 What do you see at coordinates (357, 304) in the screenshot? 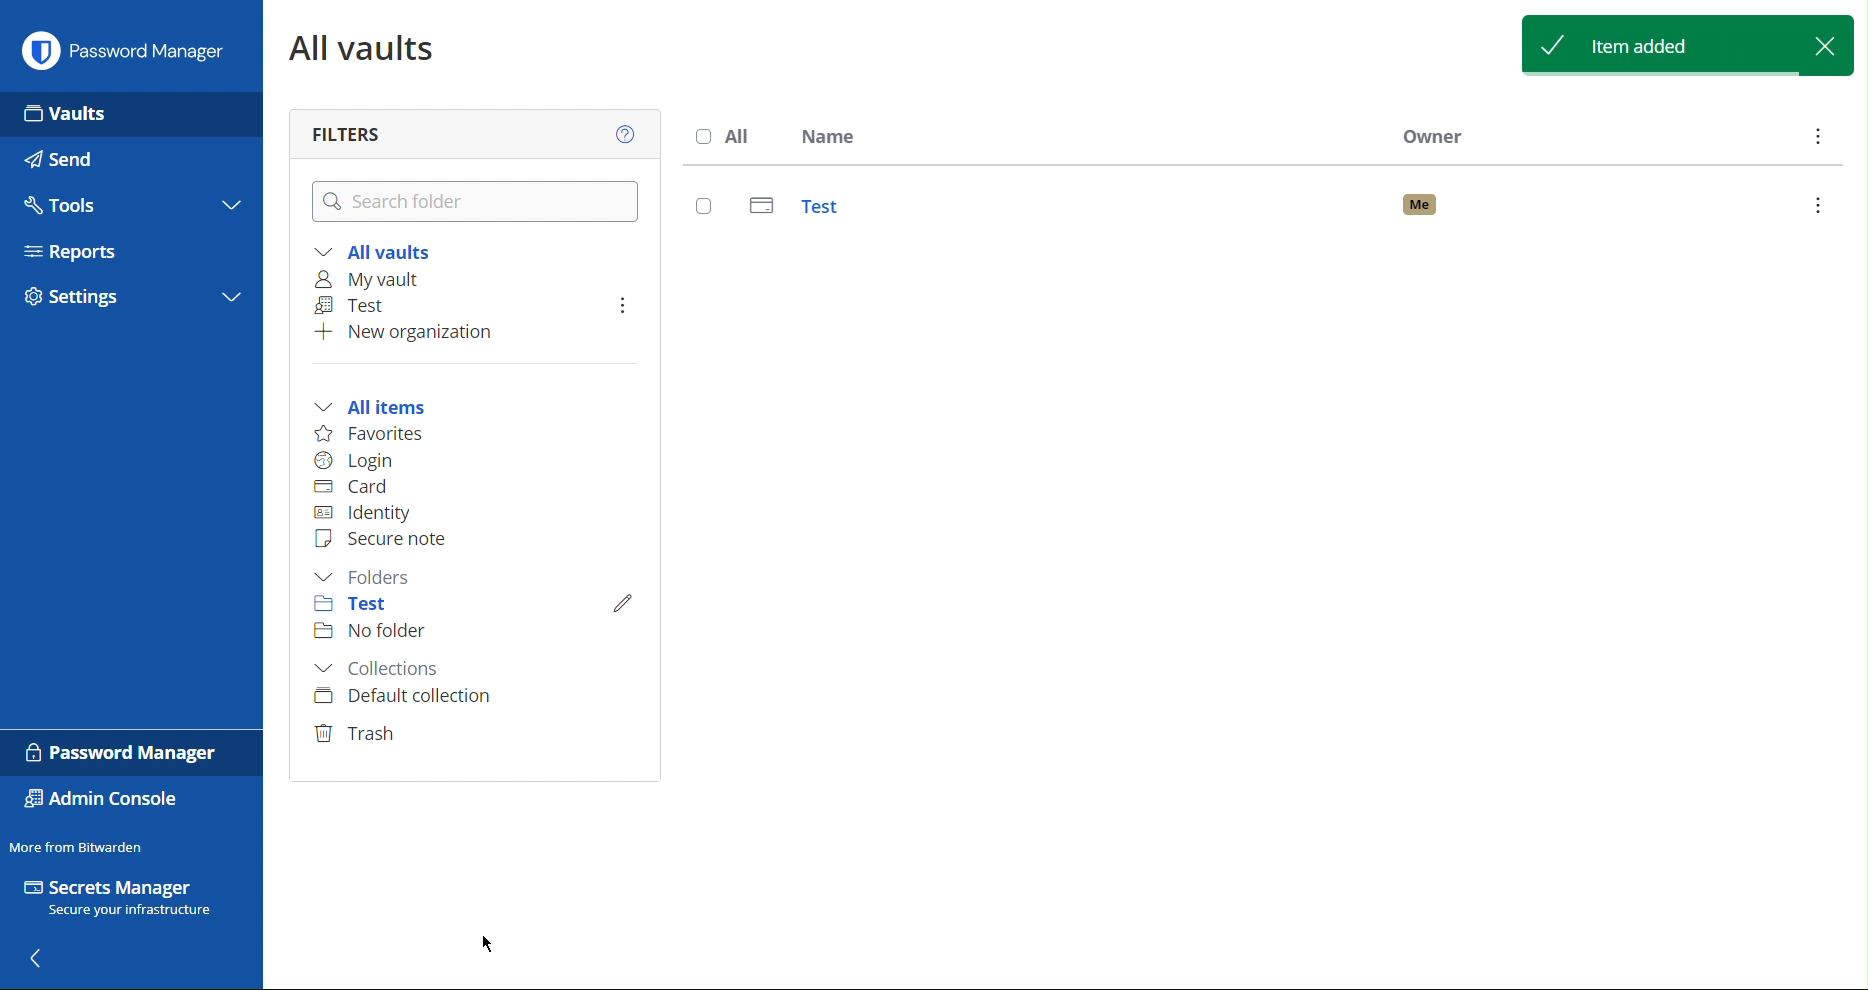
I see `Test` at bounding box center [357, 304].